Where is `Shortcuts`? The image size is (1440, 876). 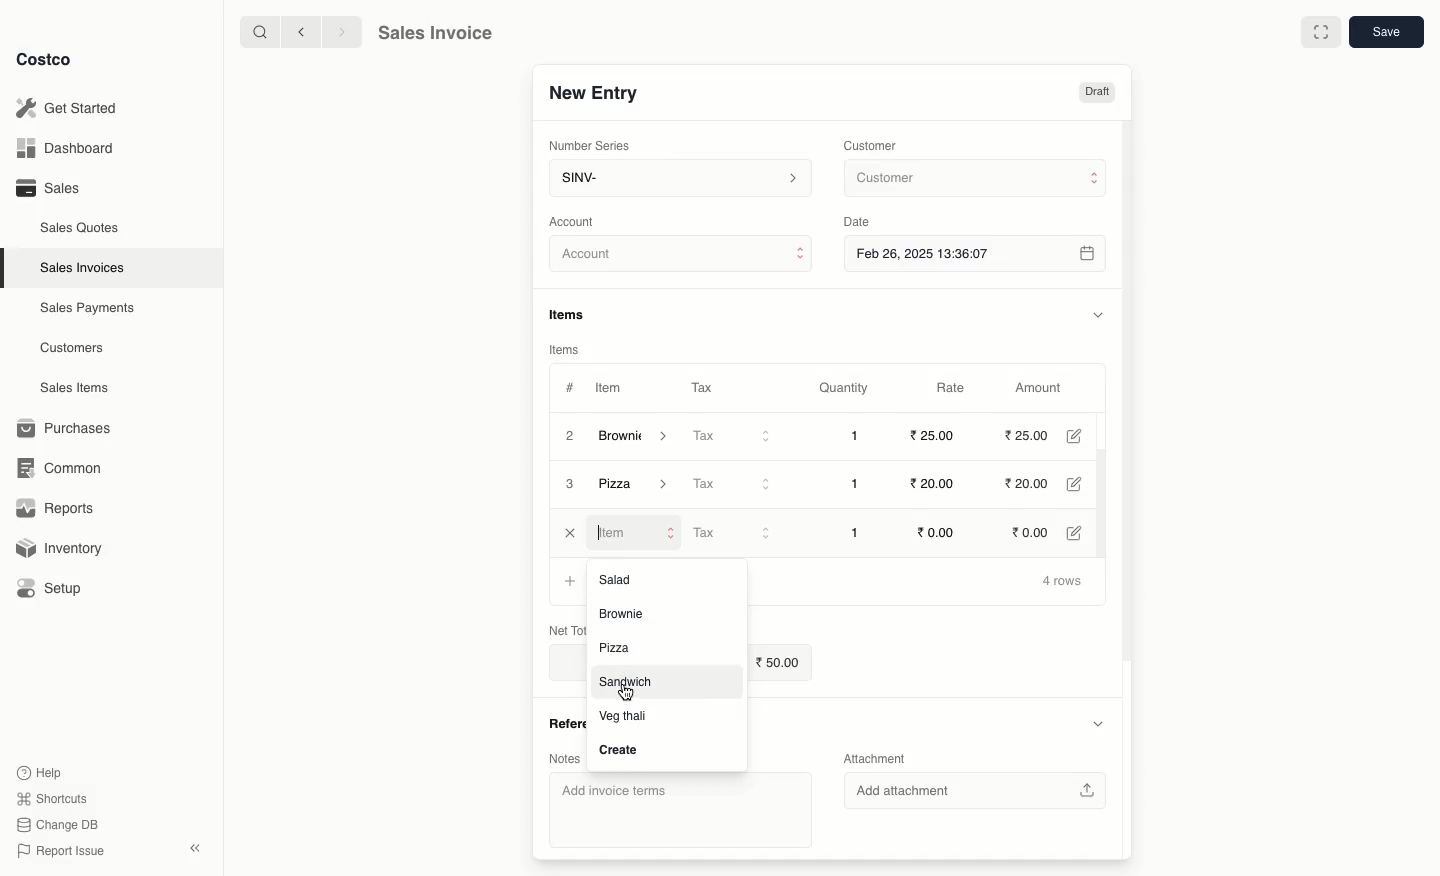 Shortcuts is located at coordinates (51, 799).